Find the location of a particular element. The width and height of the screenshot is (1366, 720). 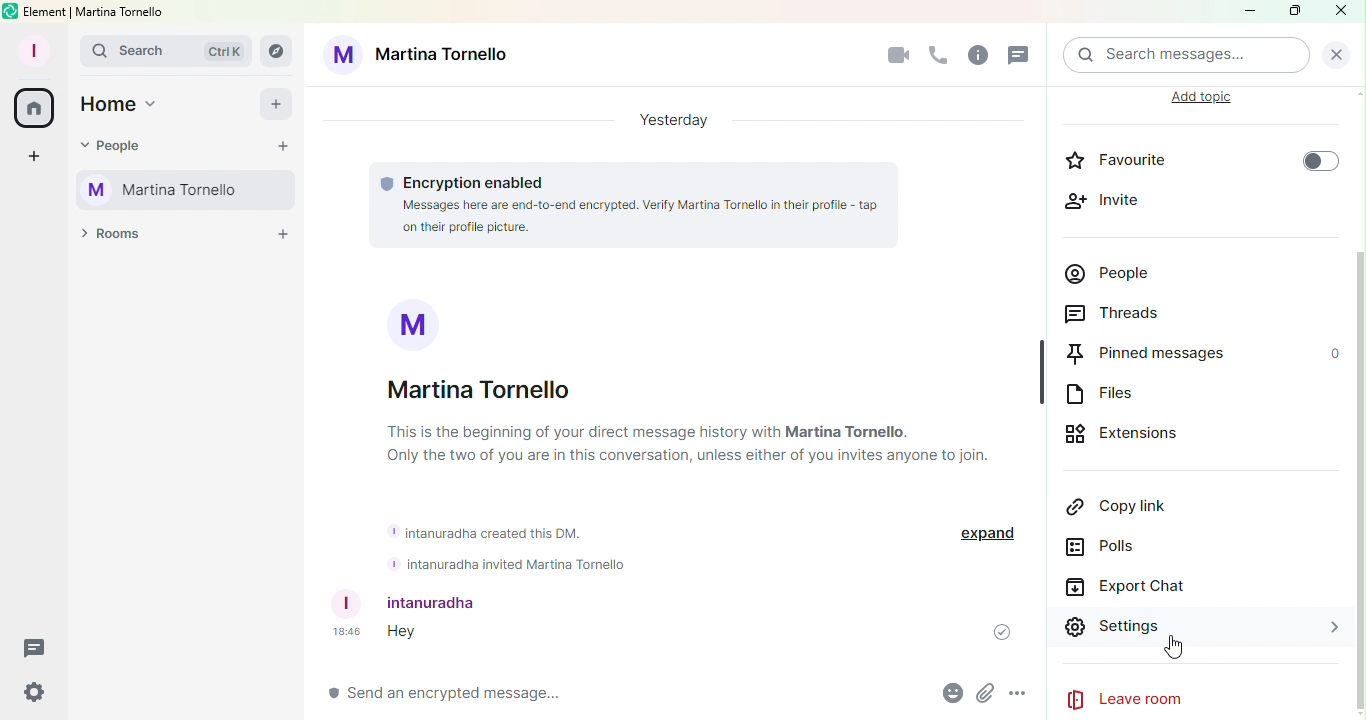

Invite is located at coordinates (1199, 201).